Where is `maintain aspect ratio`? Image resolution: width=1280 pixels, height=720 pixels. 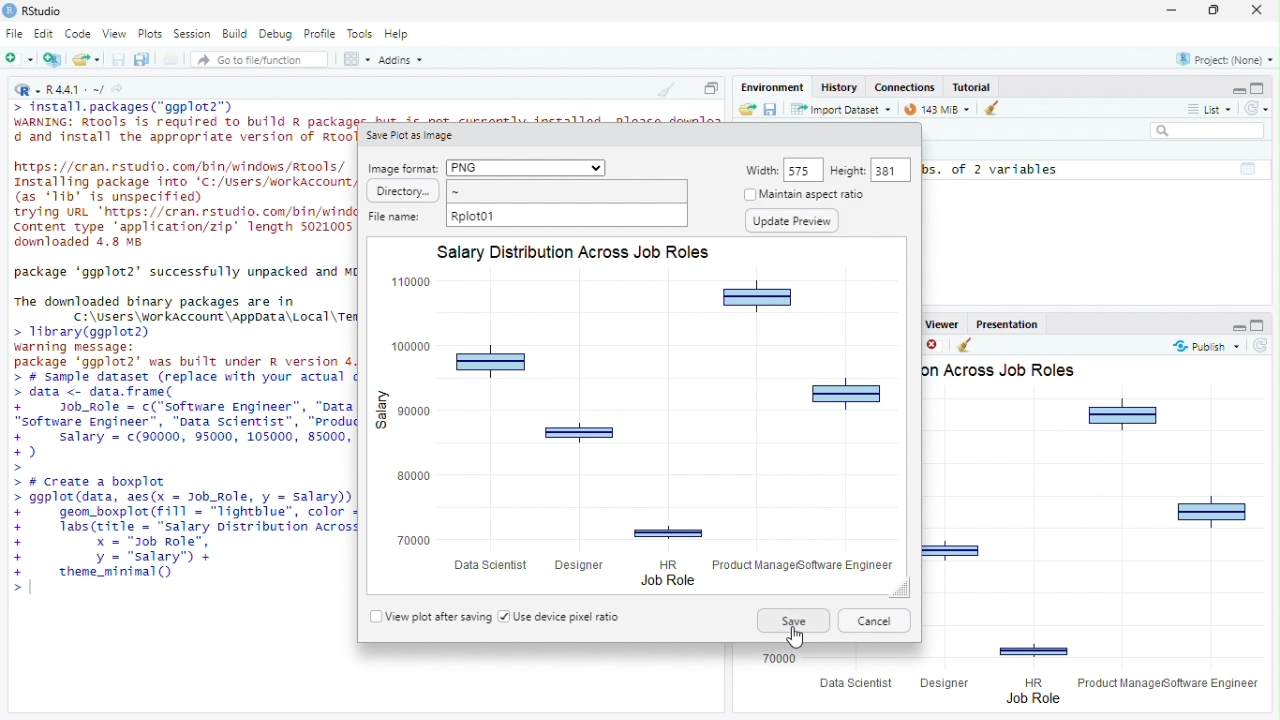 maintain aspect ratio is located at coordinates (825, 194).